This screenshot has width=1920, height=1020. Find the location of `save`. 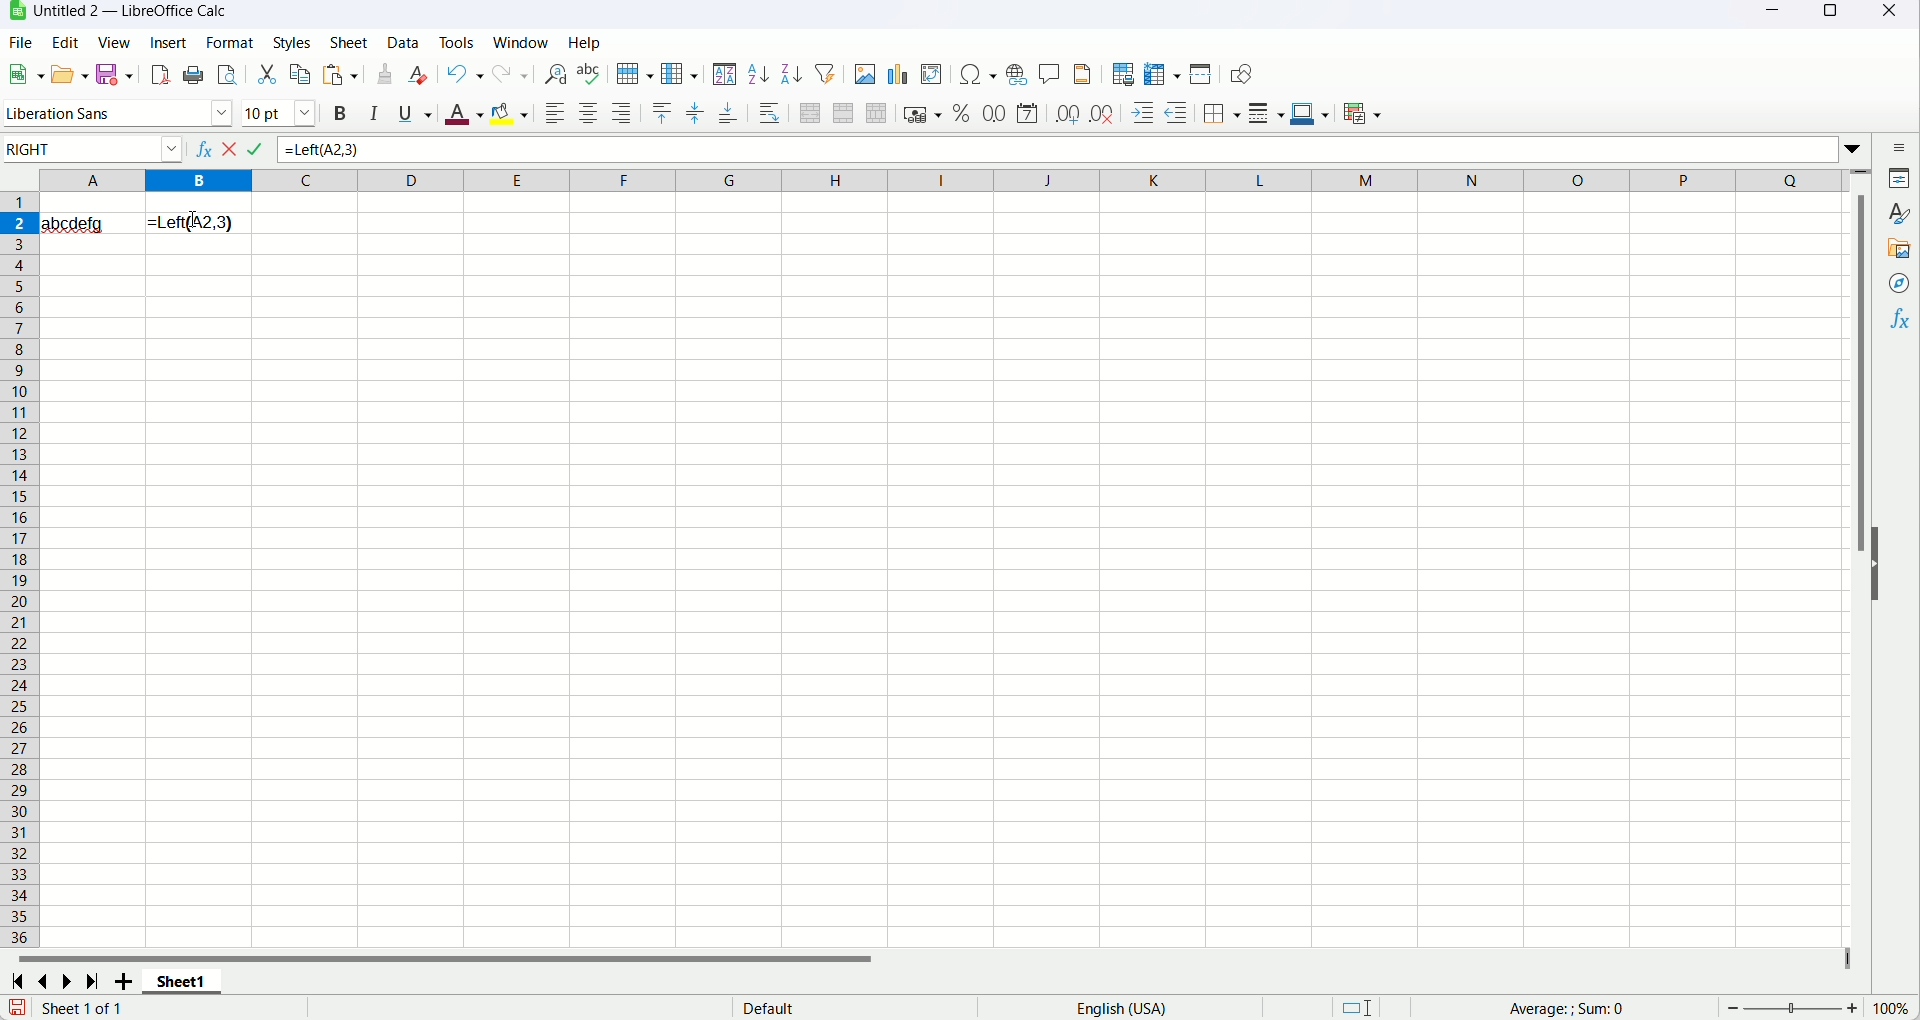

save is located at coordinates (115, 74).